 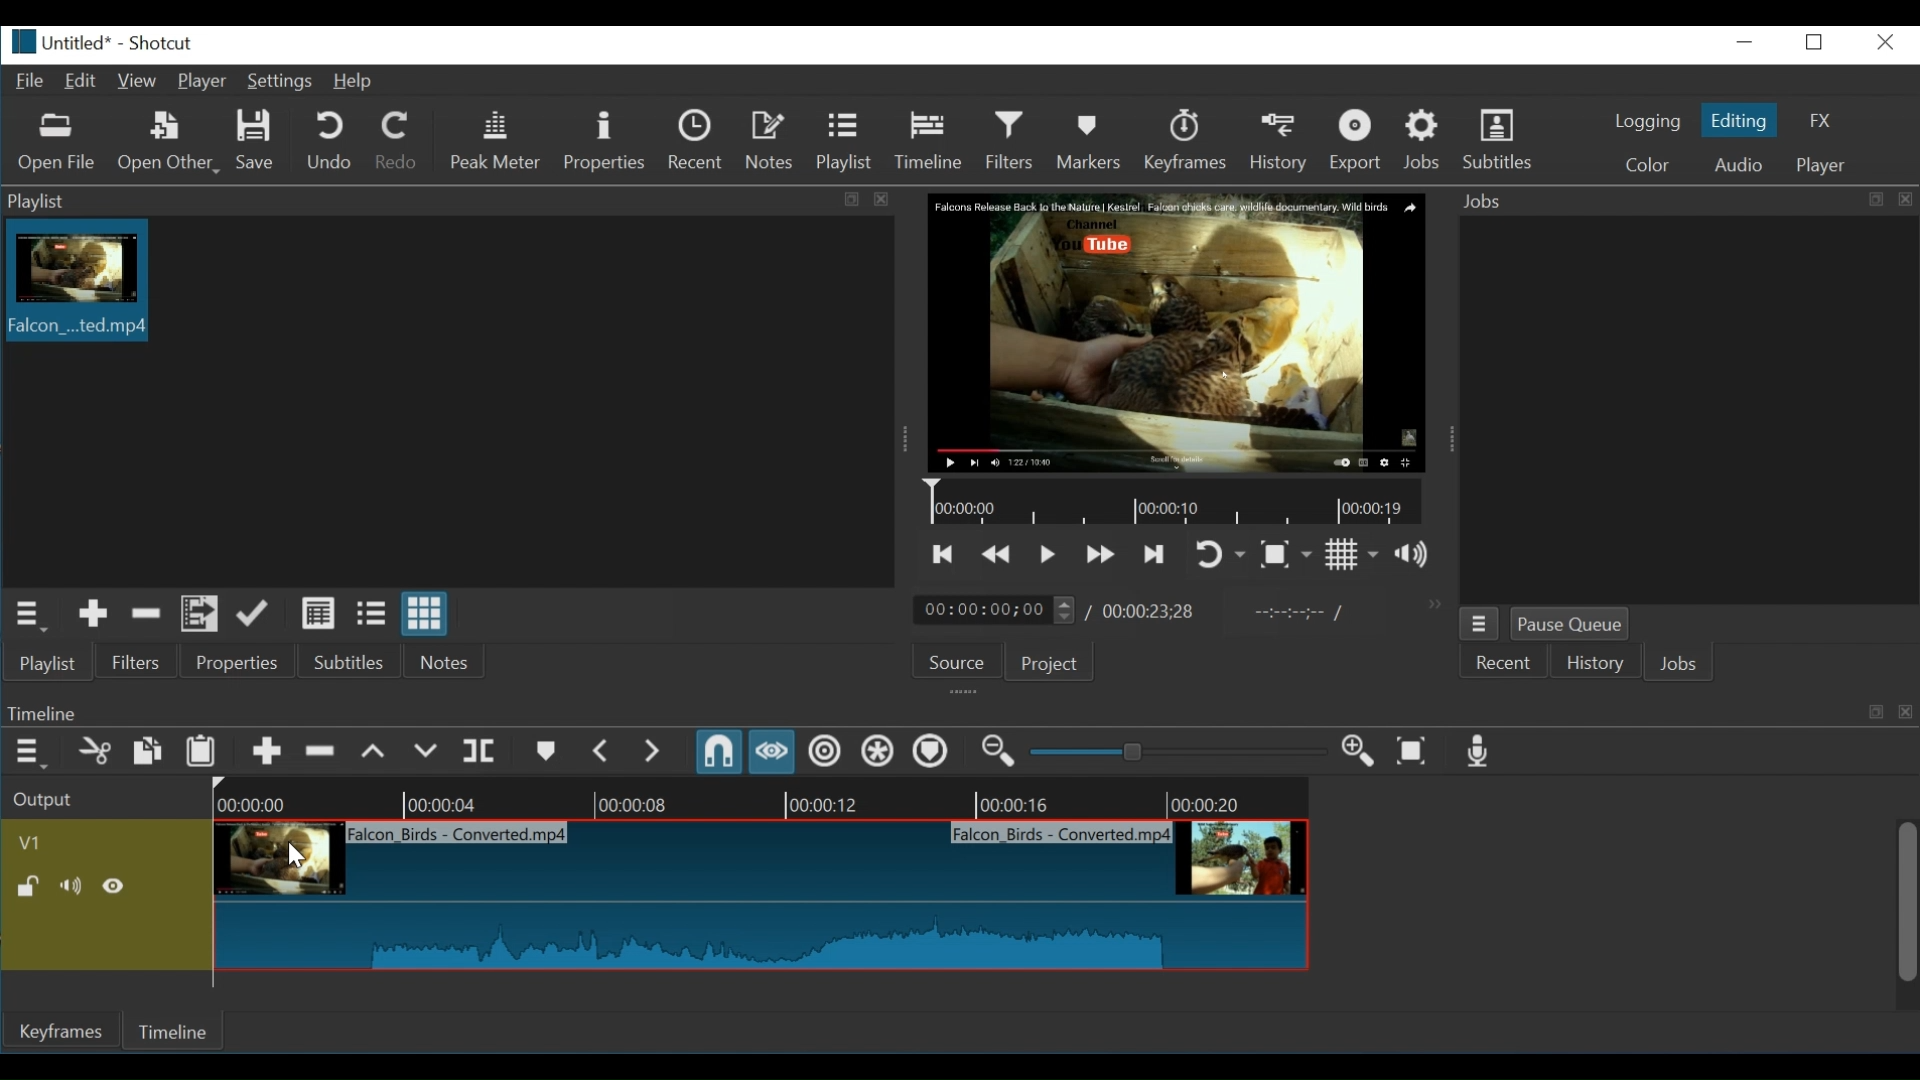 I want to click on Paste, so click(x=201, y=752).